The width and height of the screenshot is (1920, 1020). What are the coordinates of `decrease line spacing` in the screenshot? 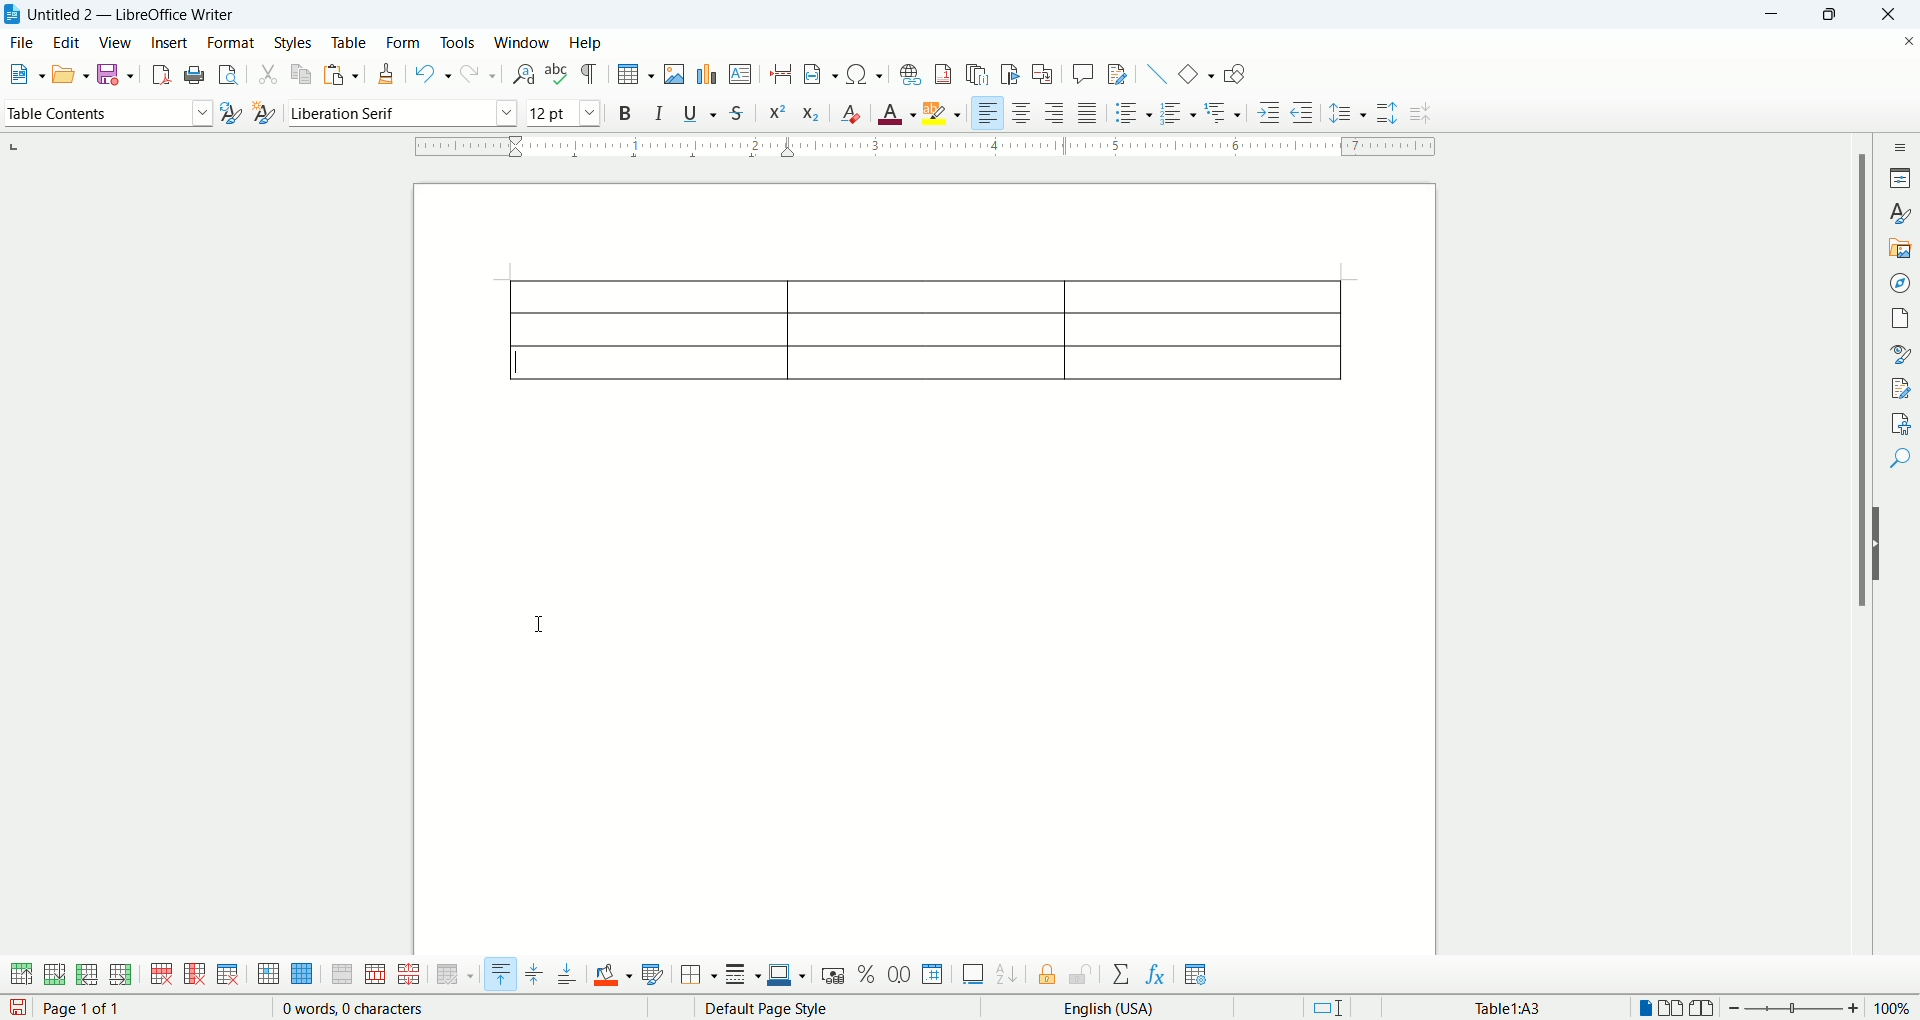 It's located at (1423, 117).